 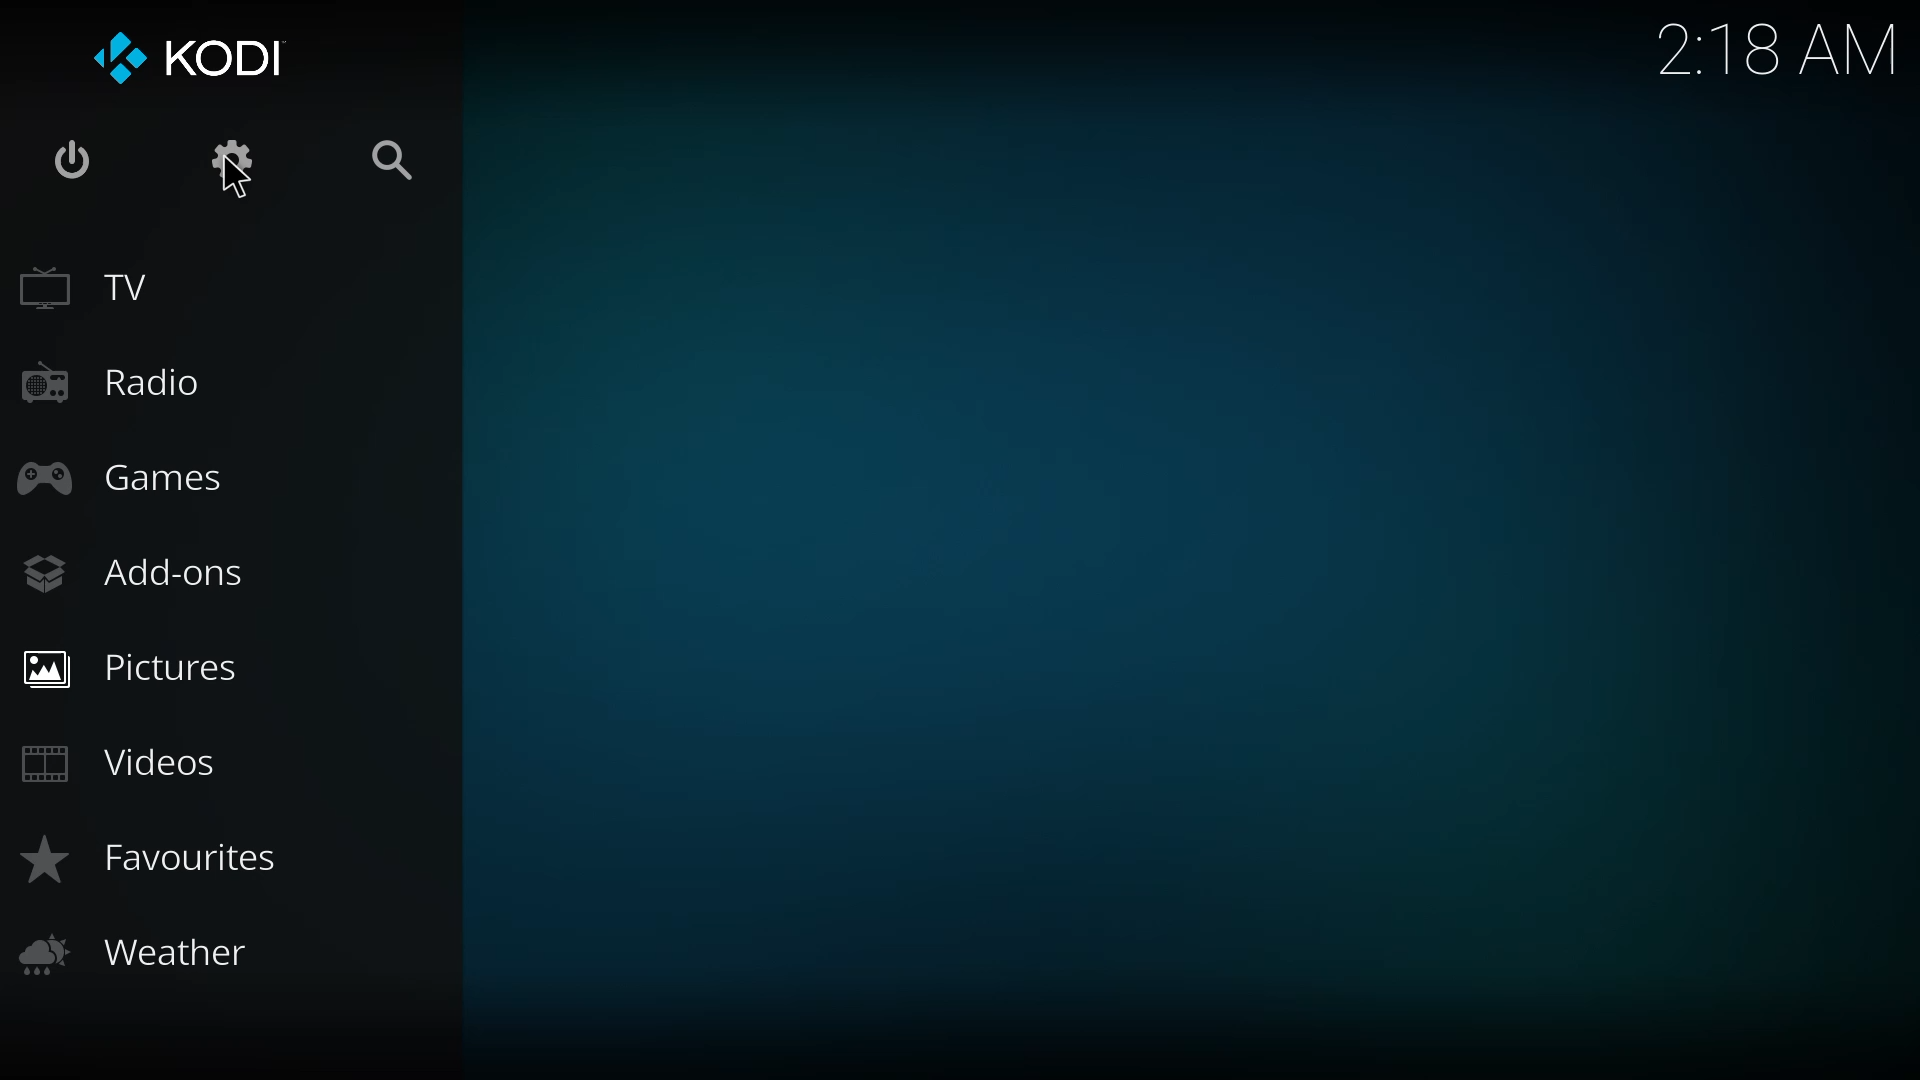 What do you see at coordinates (390, 160) in the screenshot?
I see `search` at bounding box center [390, 160].